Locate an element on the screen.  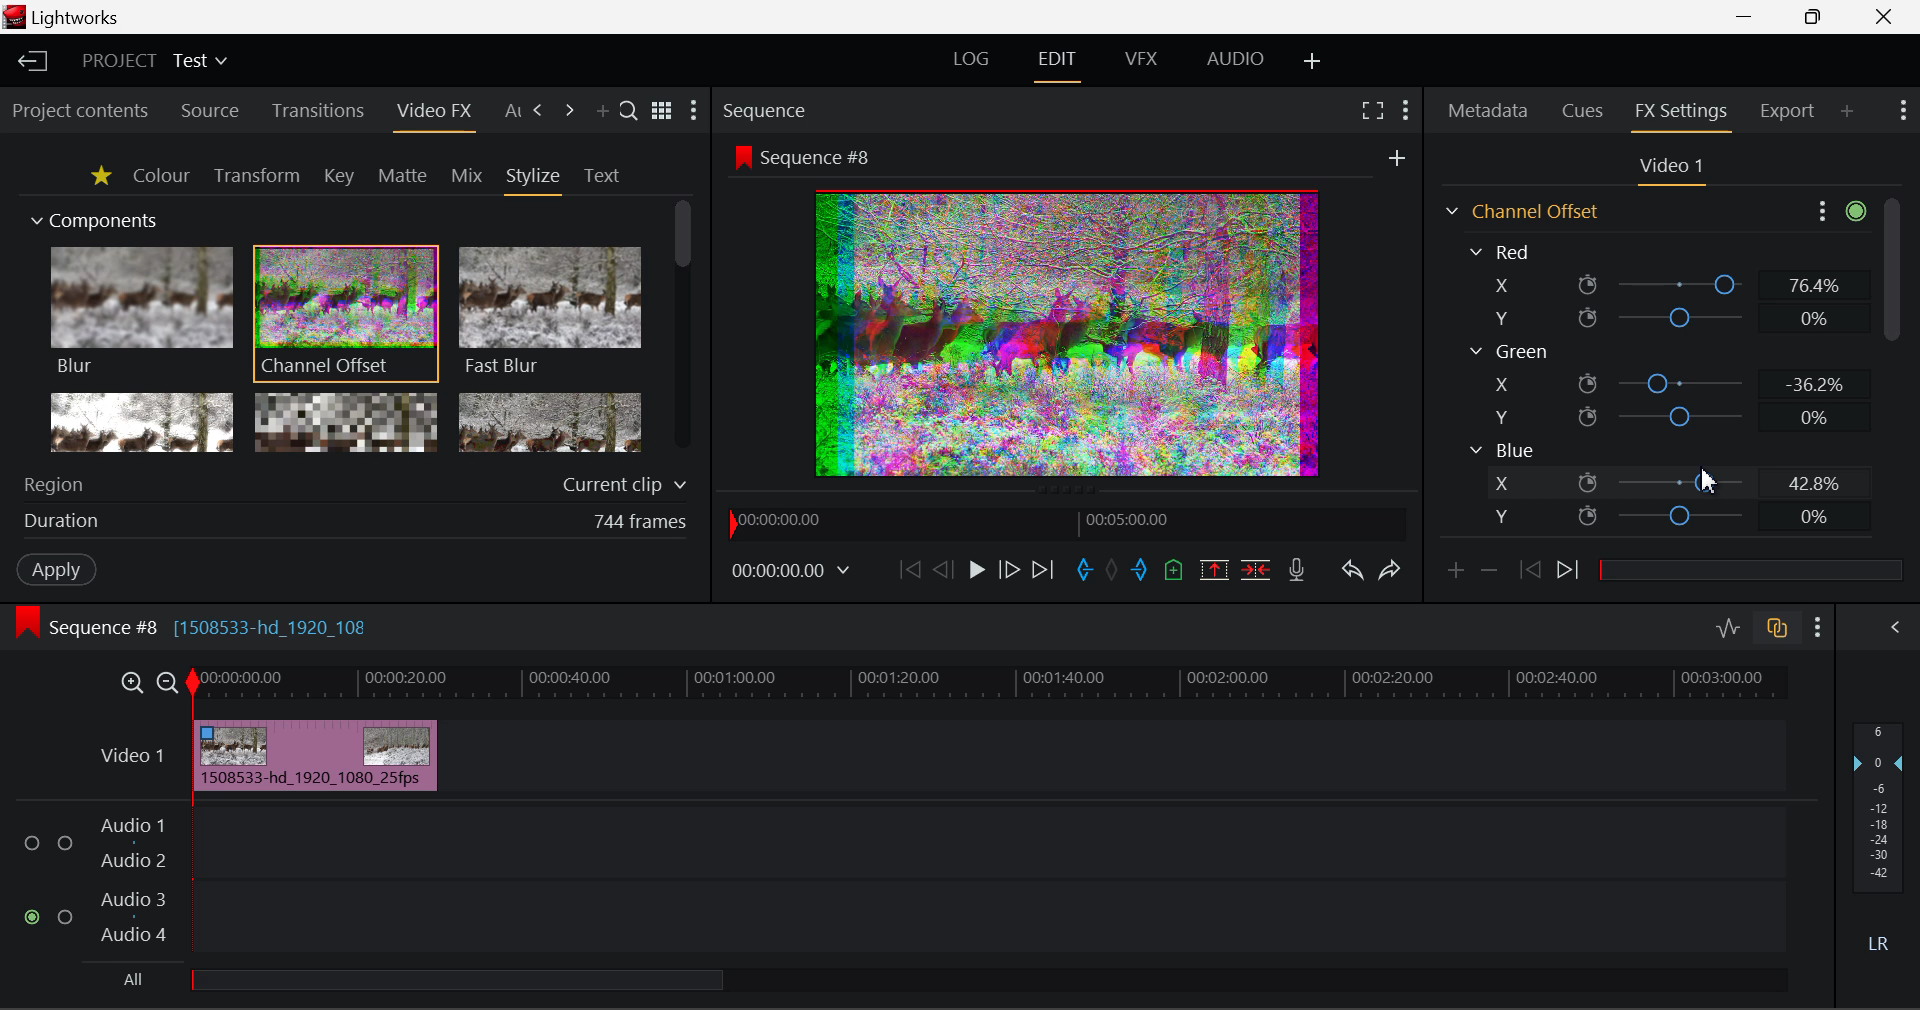
Mark Out is located at coordinates (1138, 570).